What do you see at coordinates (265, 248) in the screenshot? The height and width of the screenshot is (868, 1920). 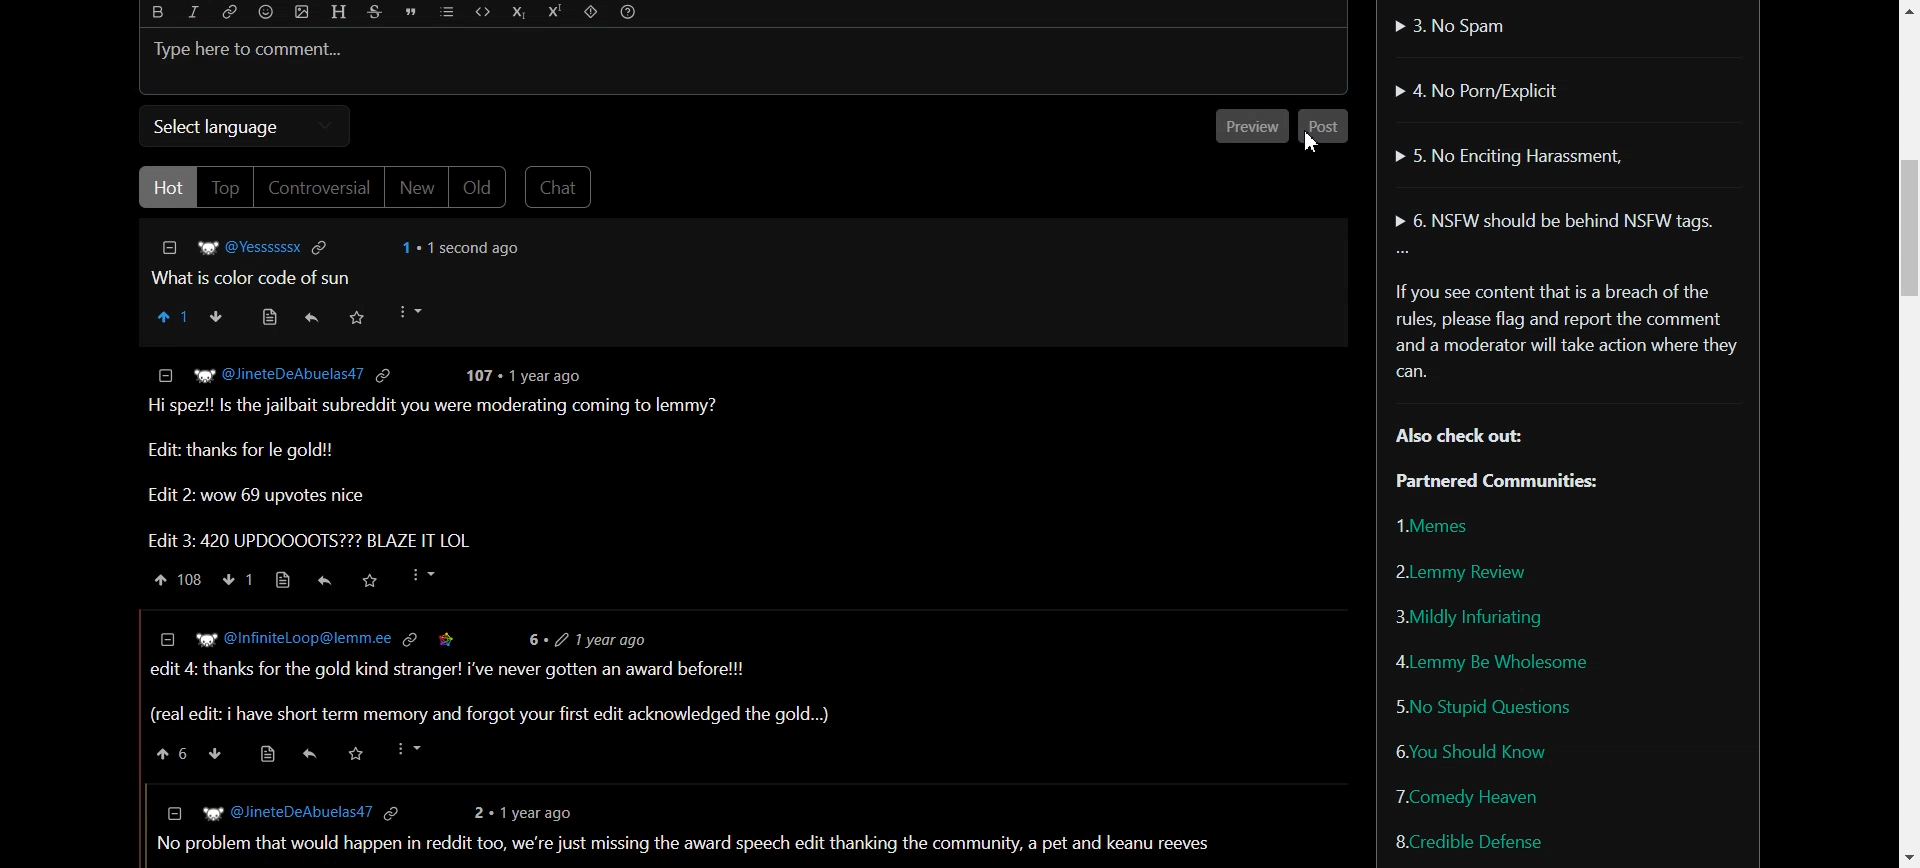 I see `Hyperlink` at bounding box center [265, 248].